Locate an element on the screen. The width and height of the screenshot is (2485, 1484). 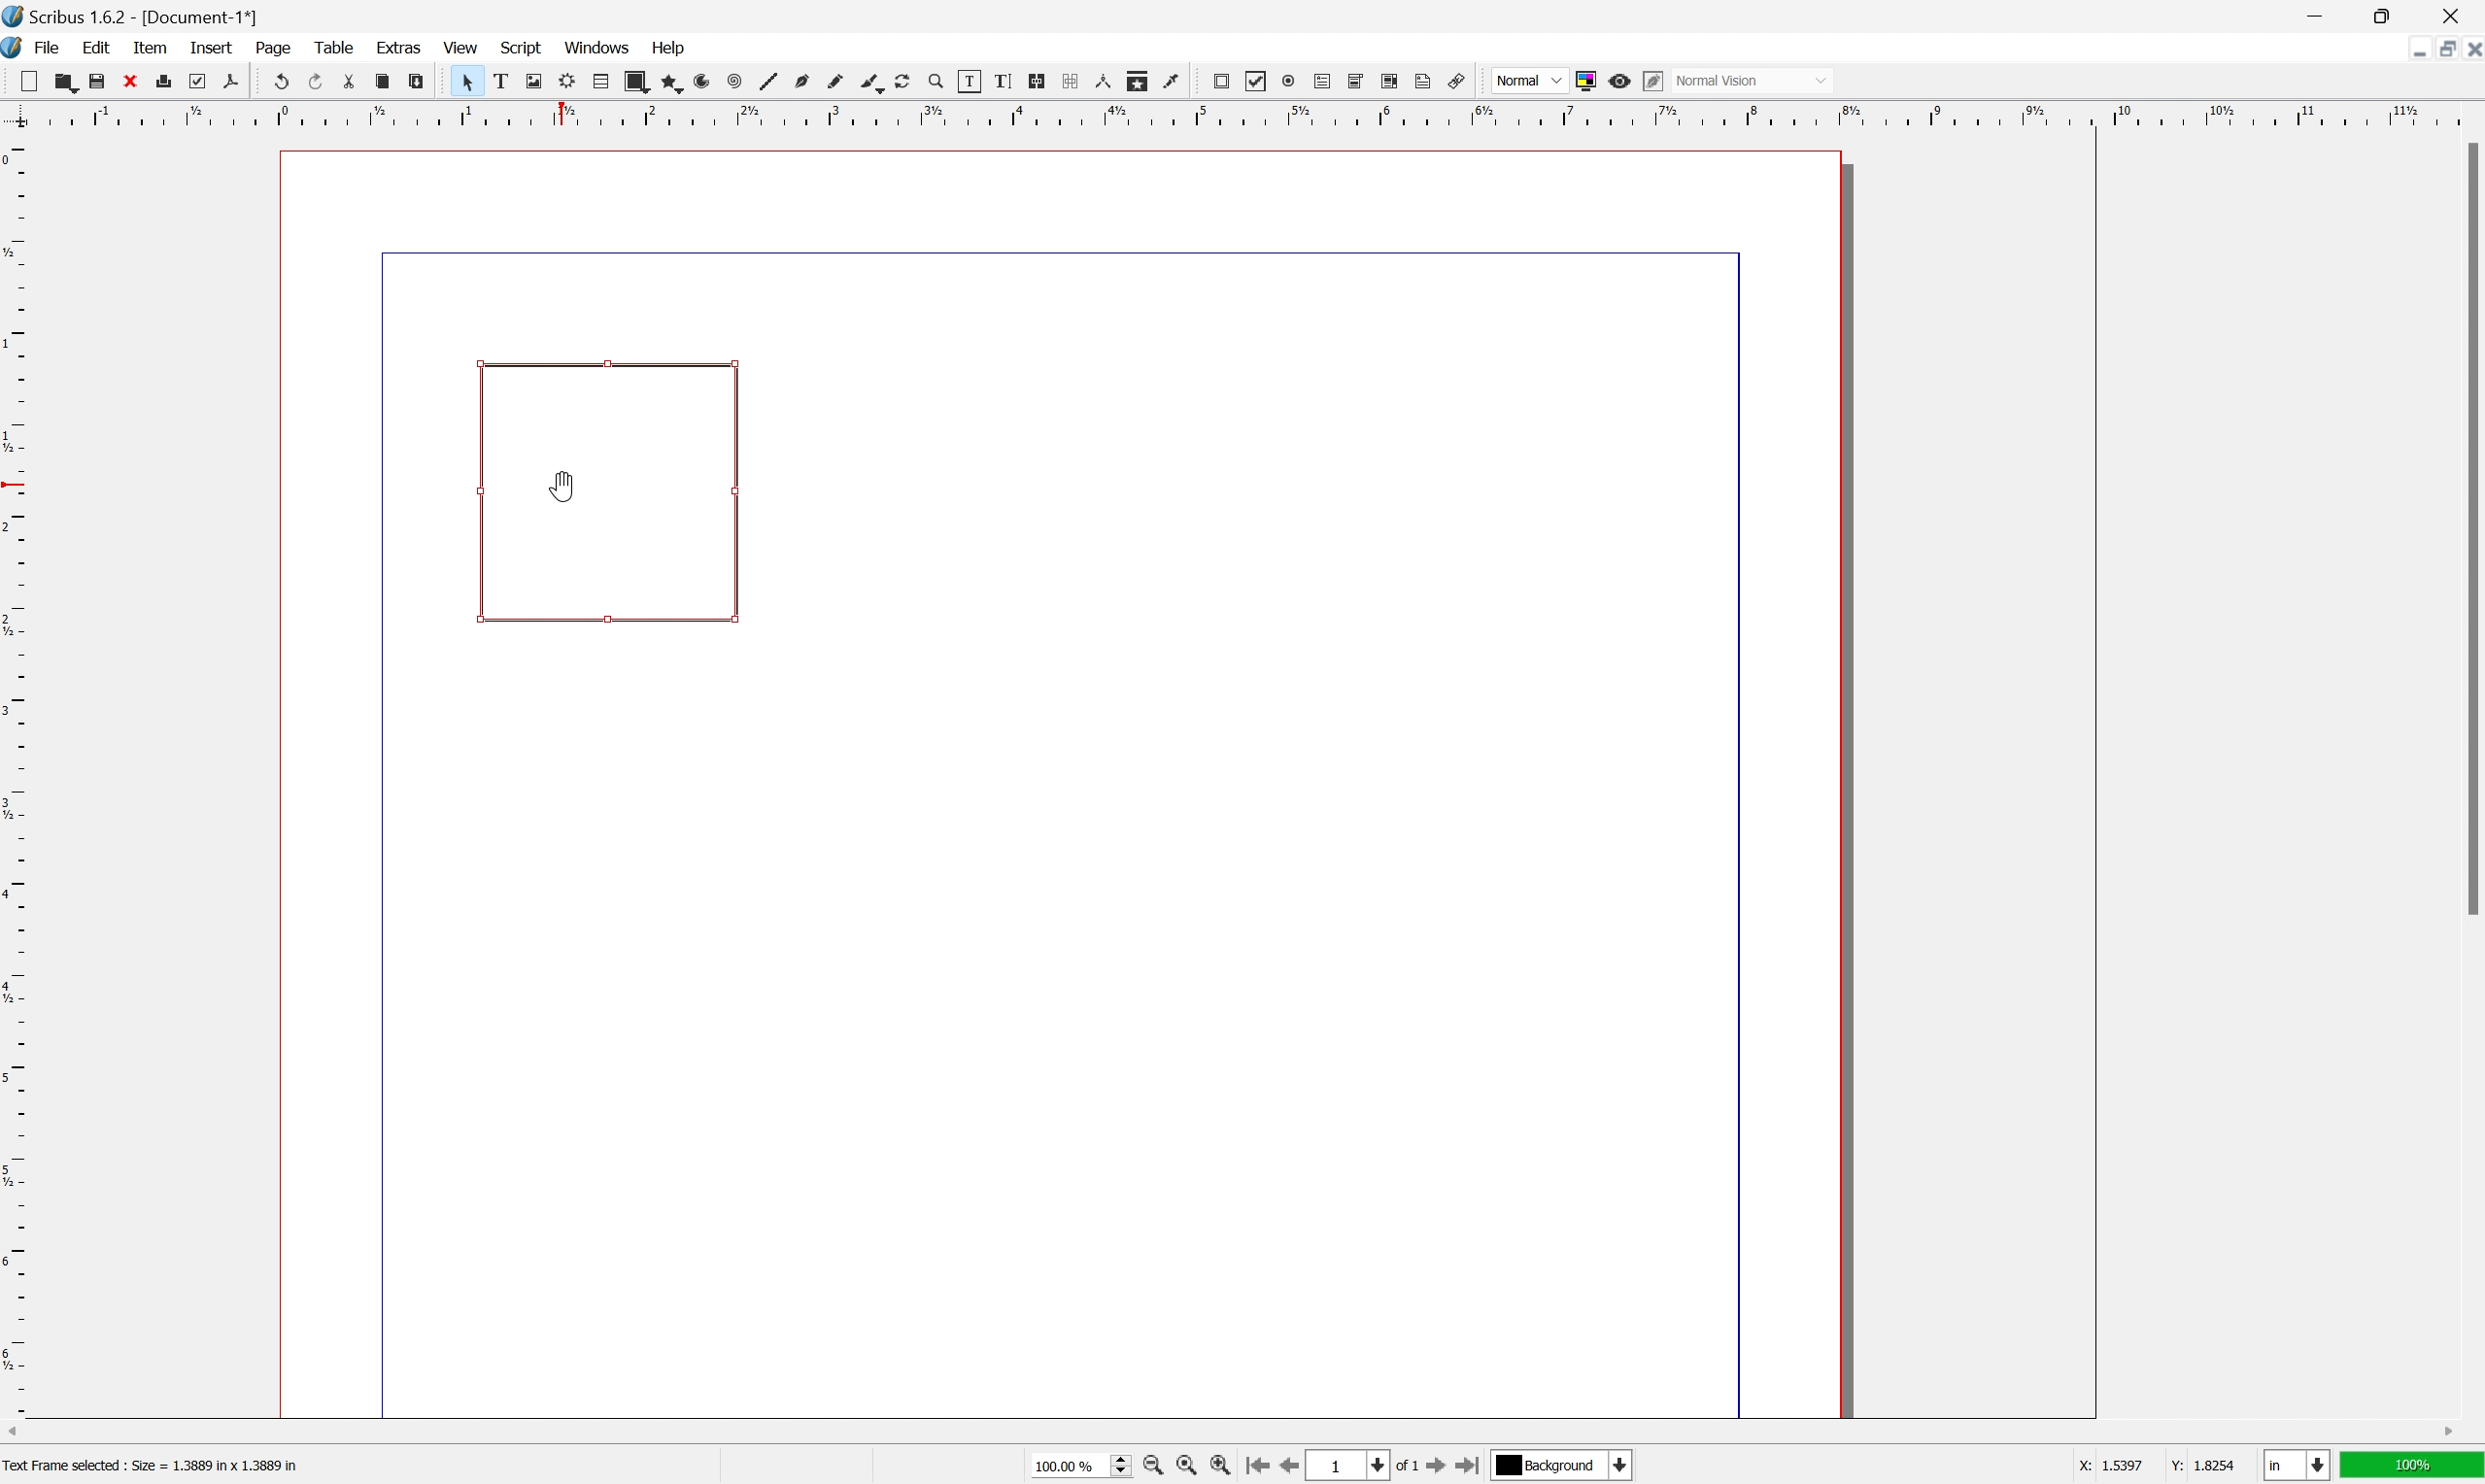
table is located at coordinates (333, 47).